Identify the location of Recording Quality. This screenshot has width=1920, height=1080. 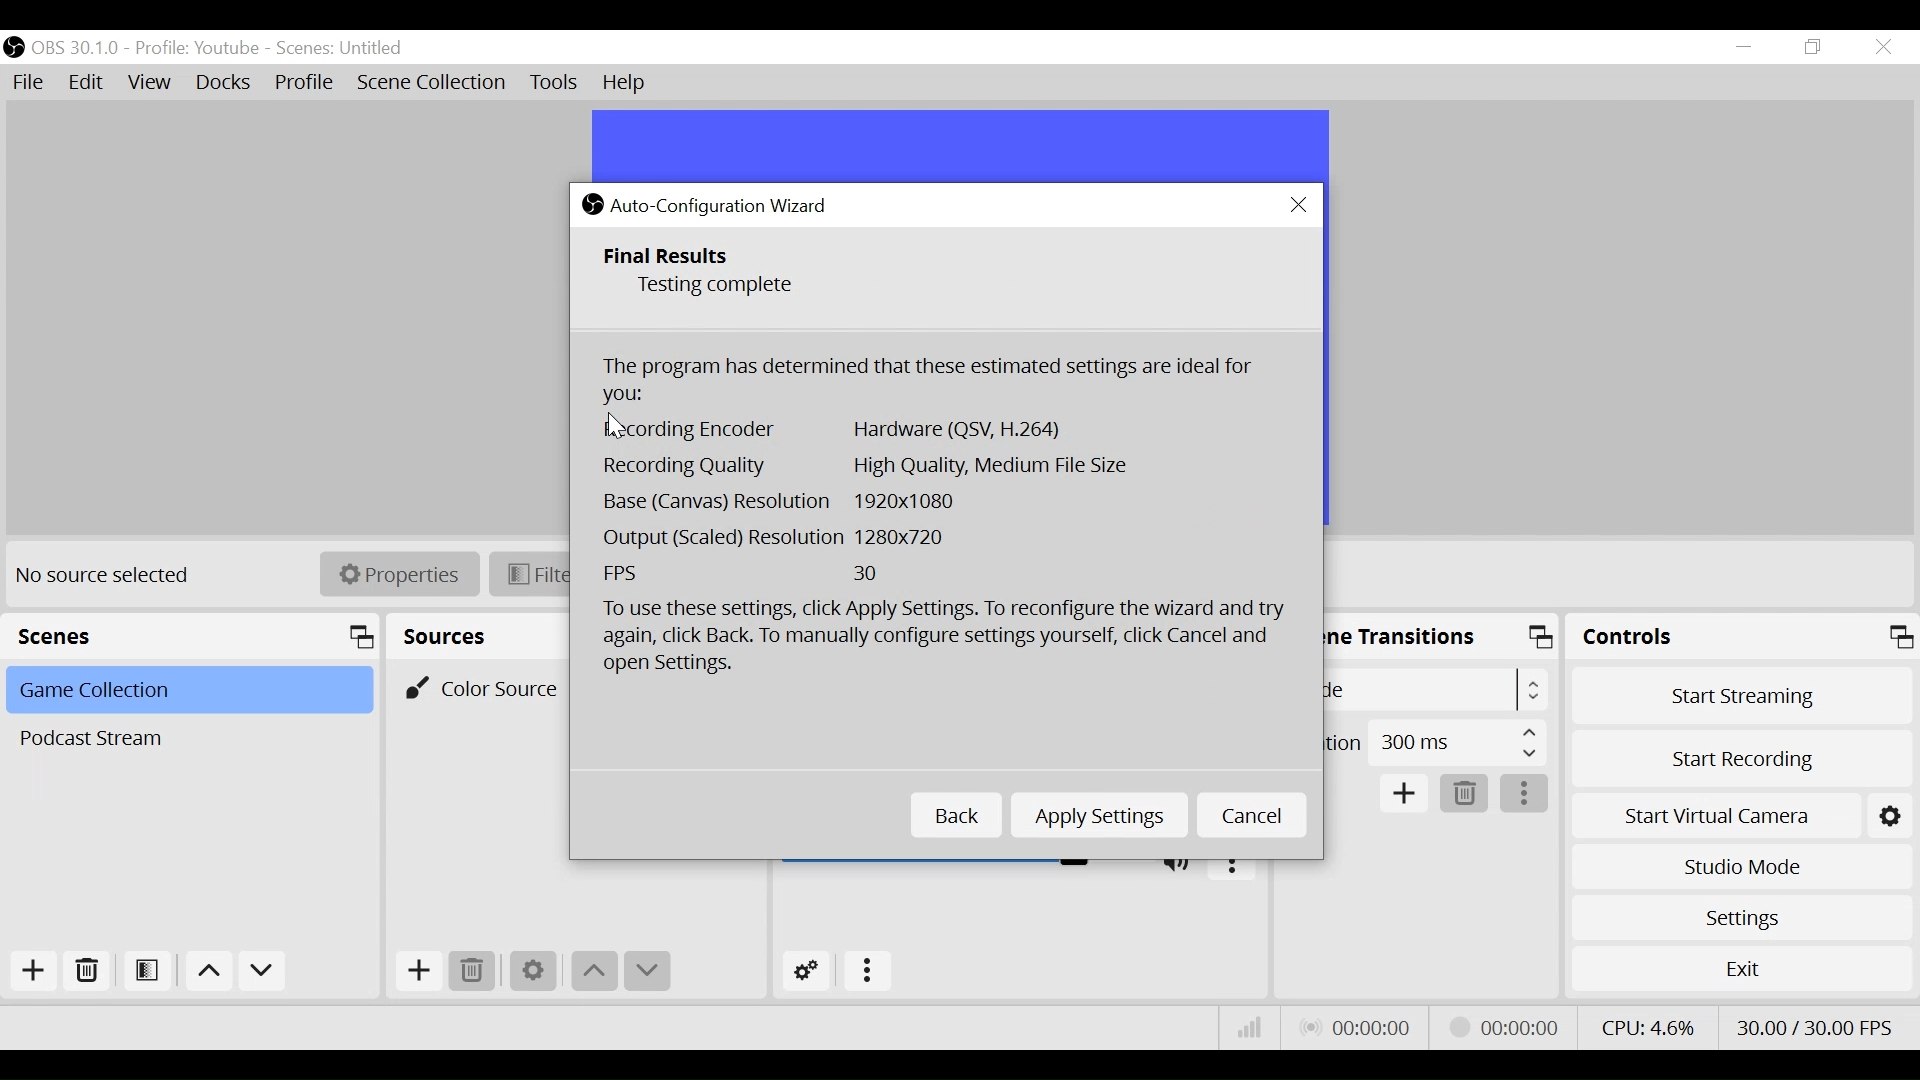
(881, 467).